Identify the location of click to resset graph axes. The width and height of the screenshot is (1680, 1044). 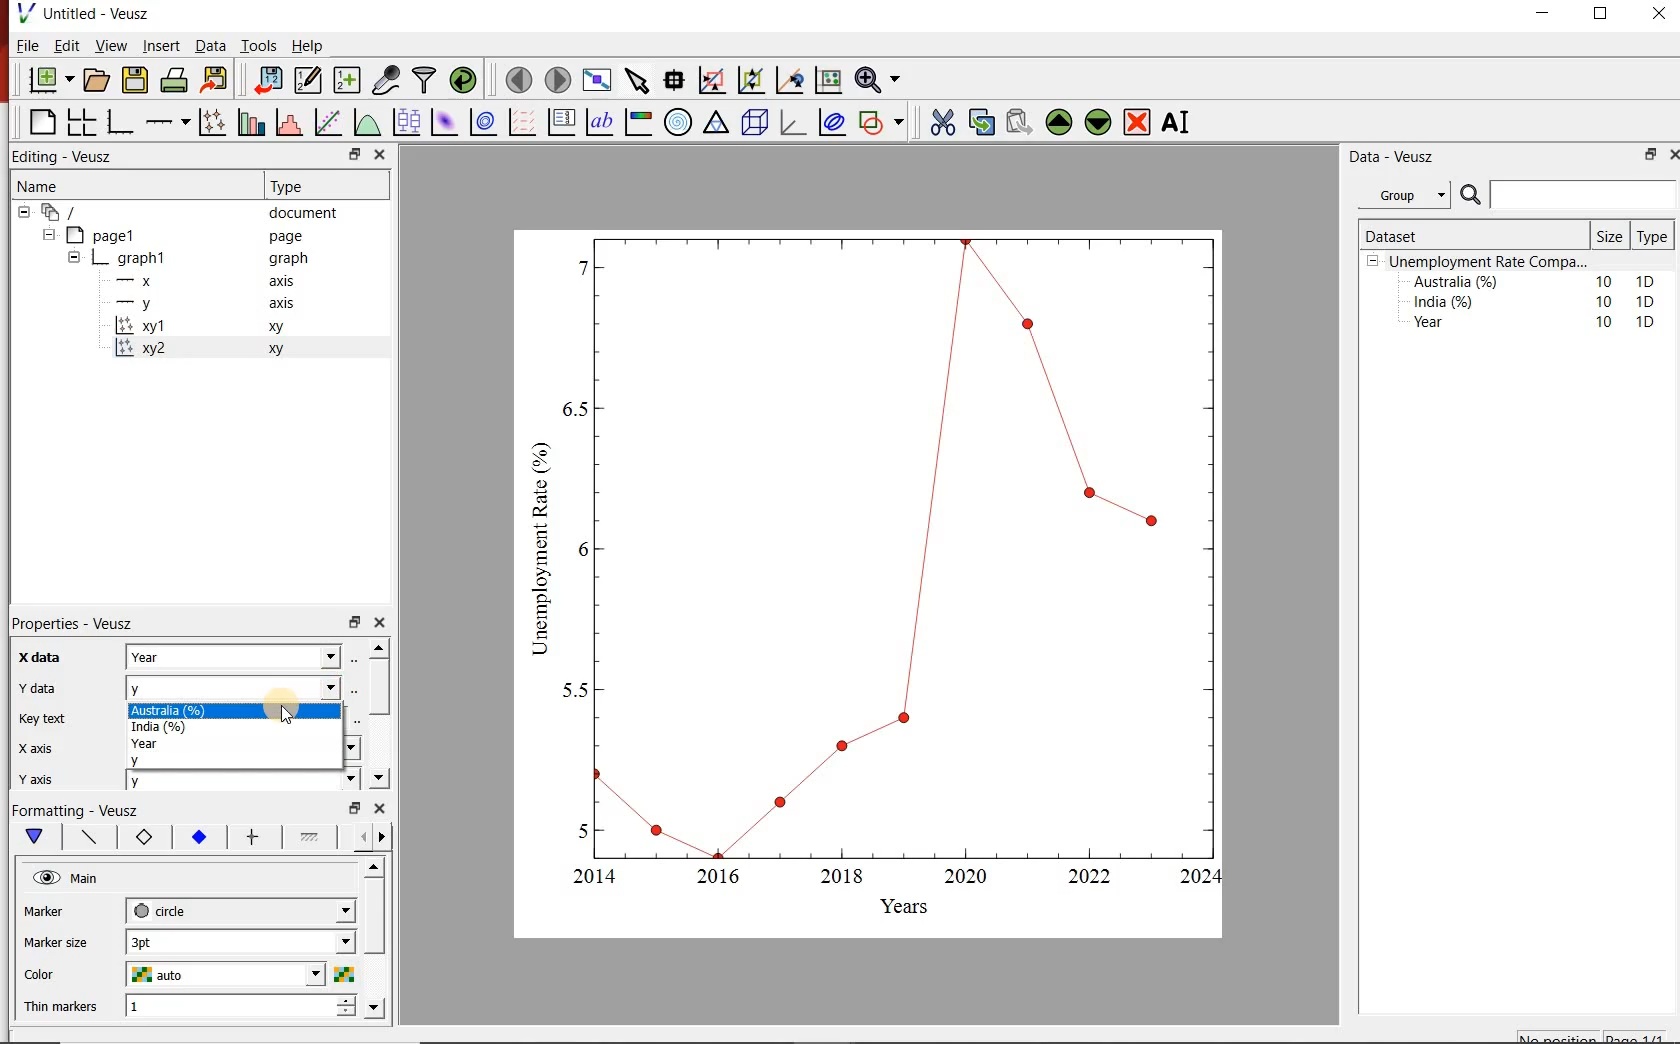
(829, 78).